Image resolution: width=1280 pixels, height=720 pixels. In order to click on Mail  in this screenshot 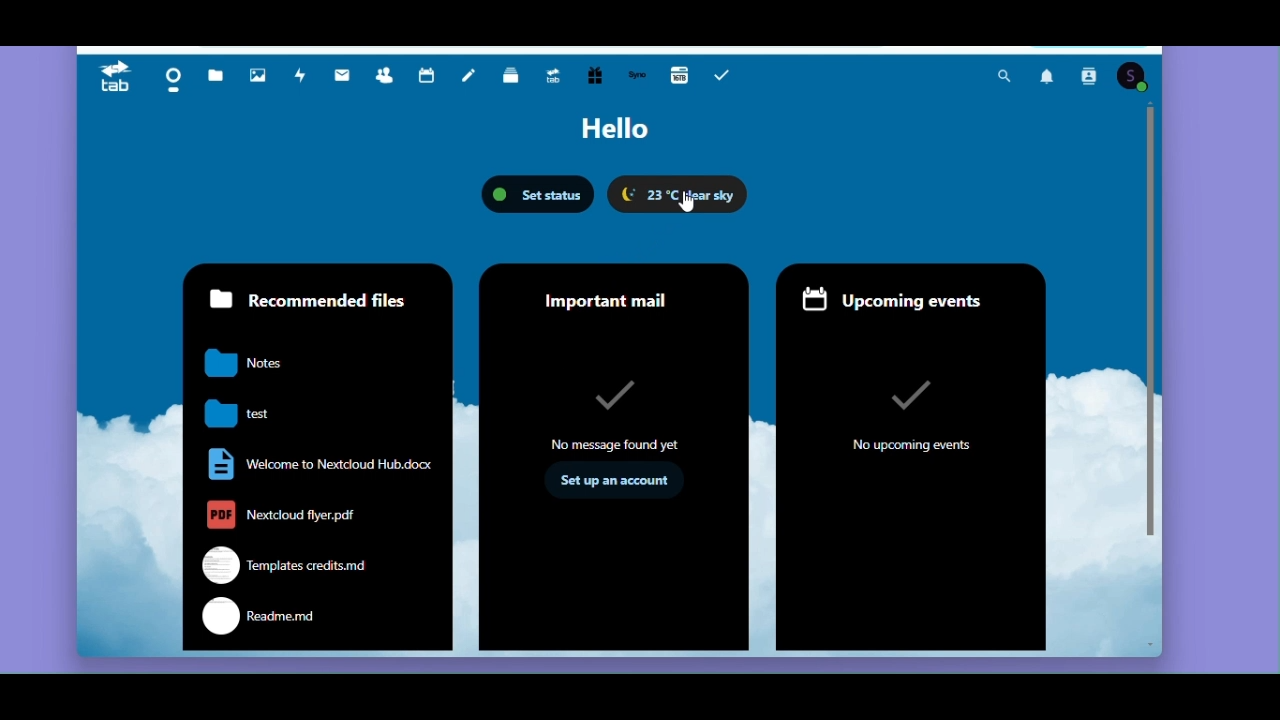, I will do `click(343, 80)`.